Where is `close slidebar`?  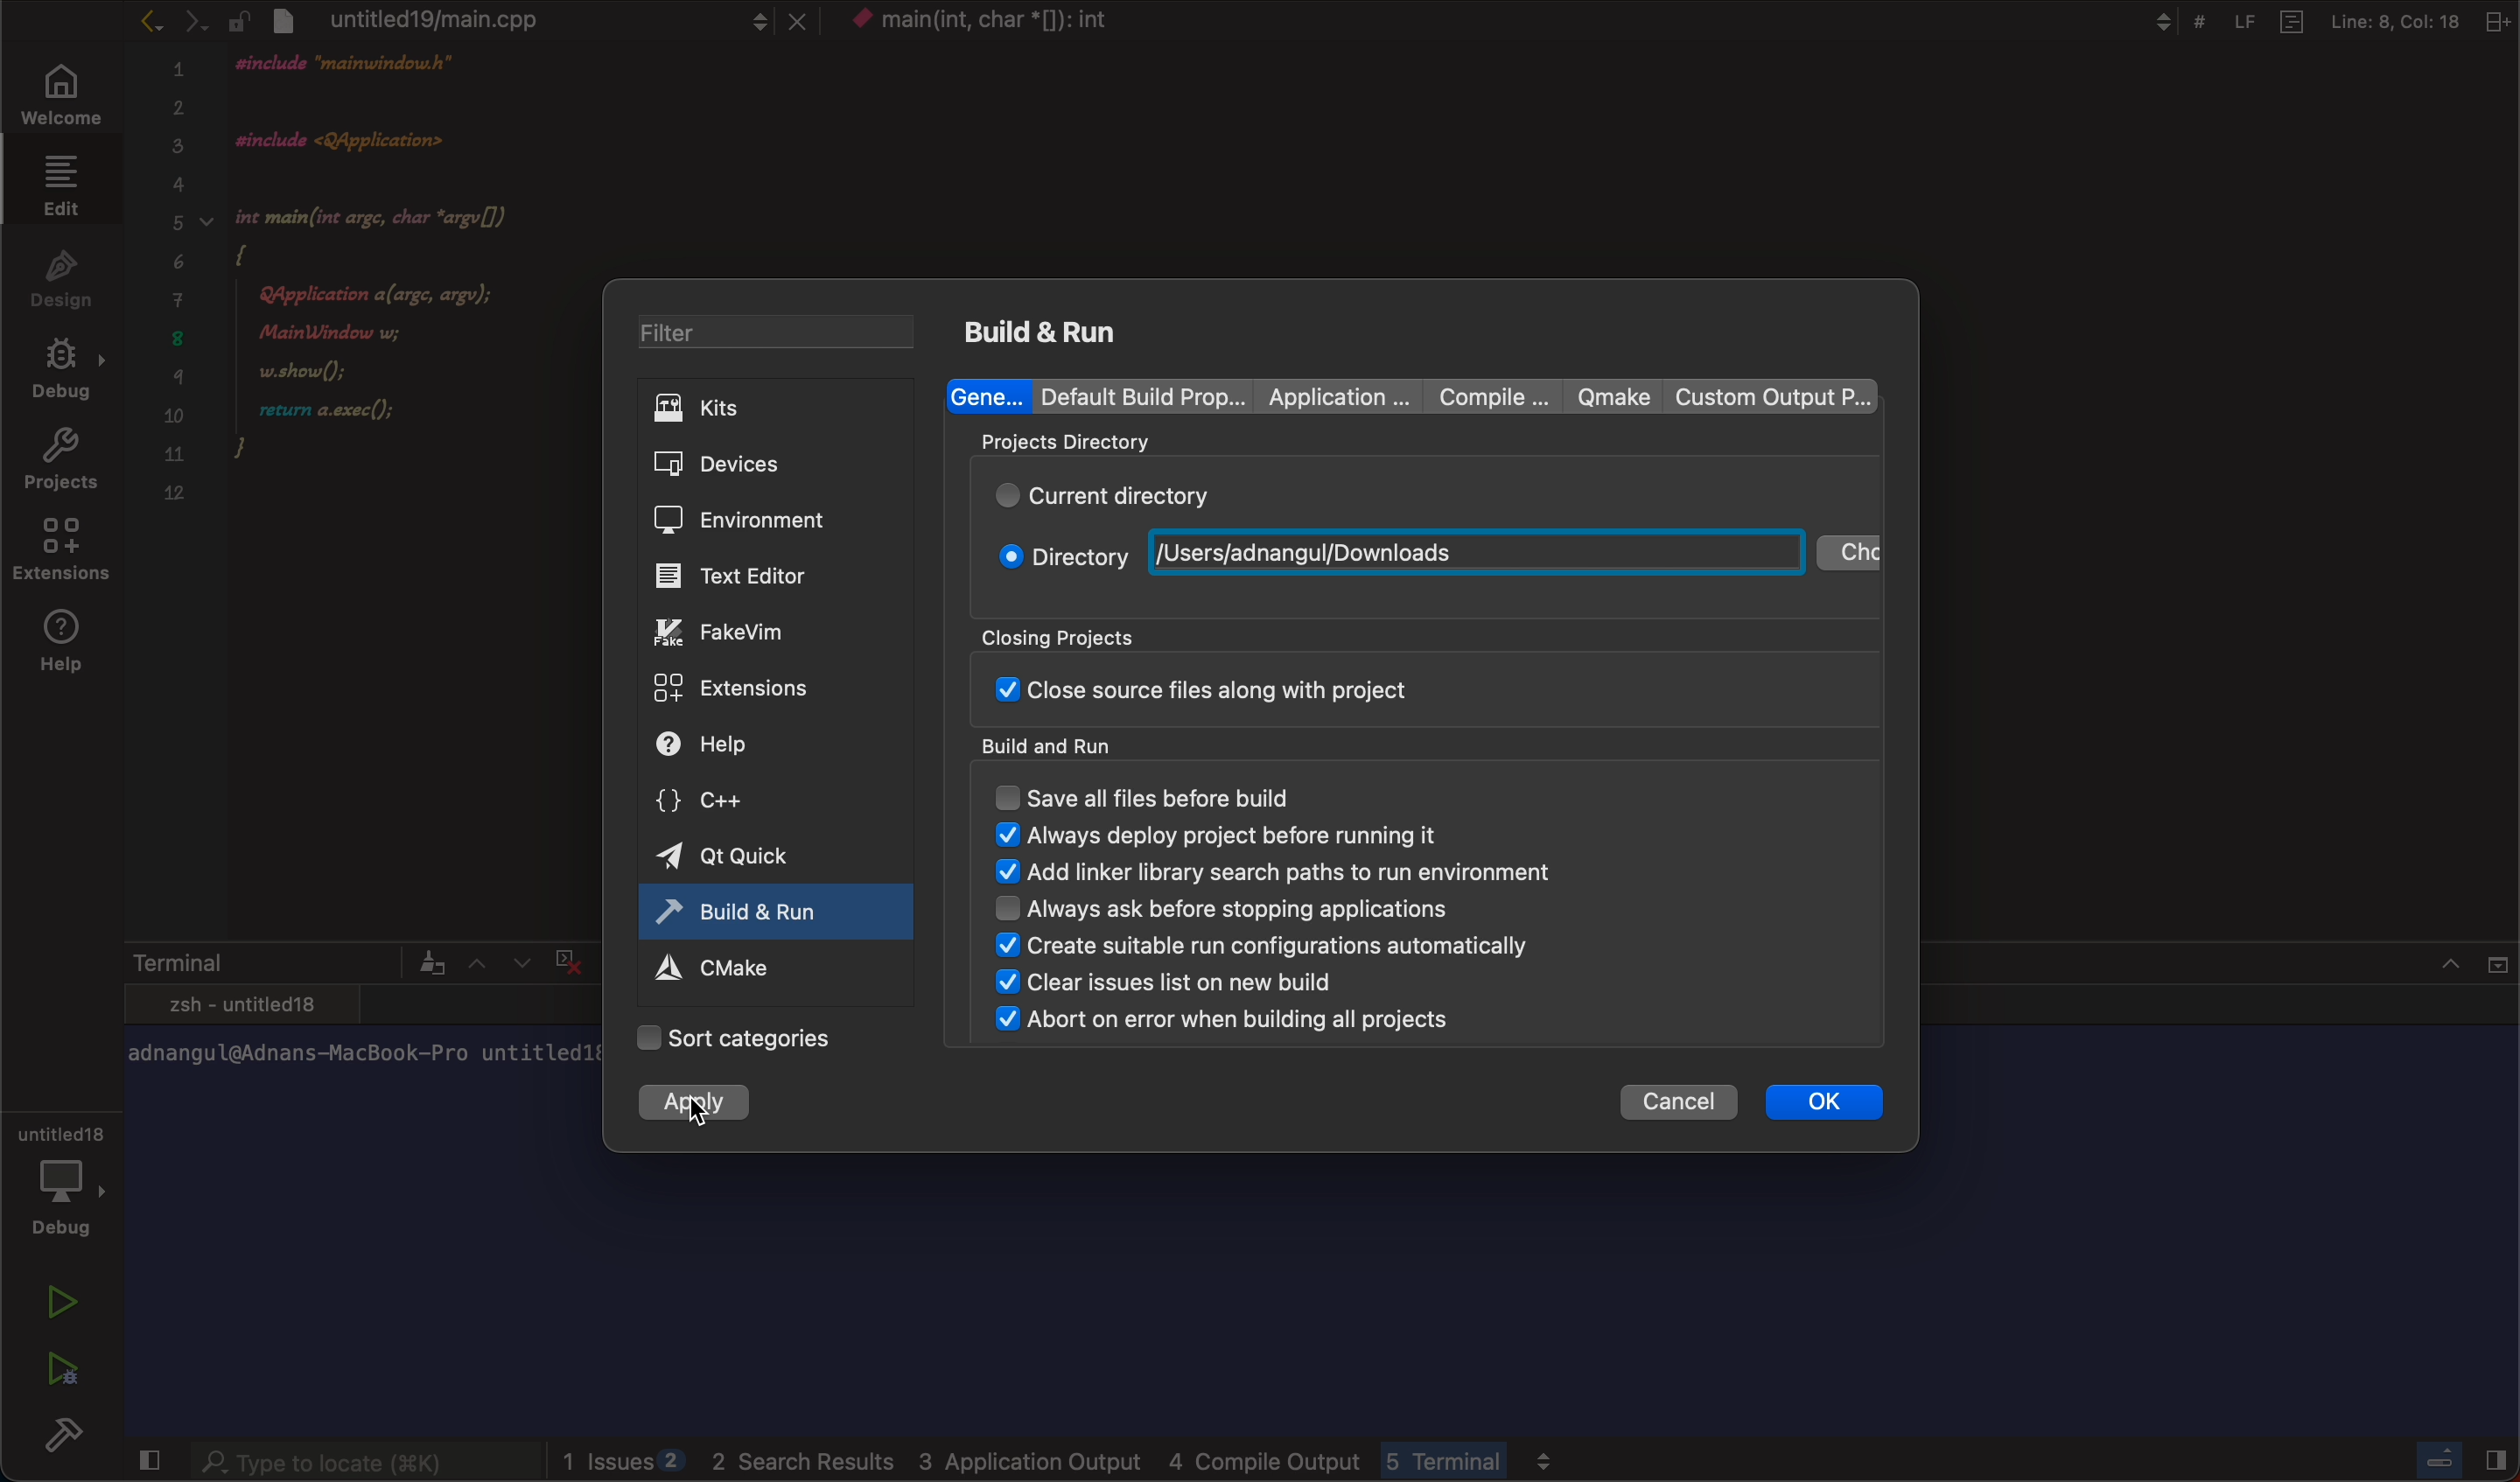 close slidebar is located at coordinates (2455, 1458).